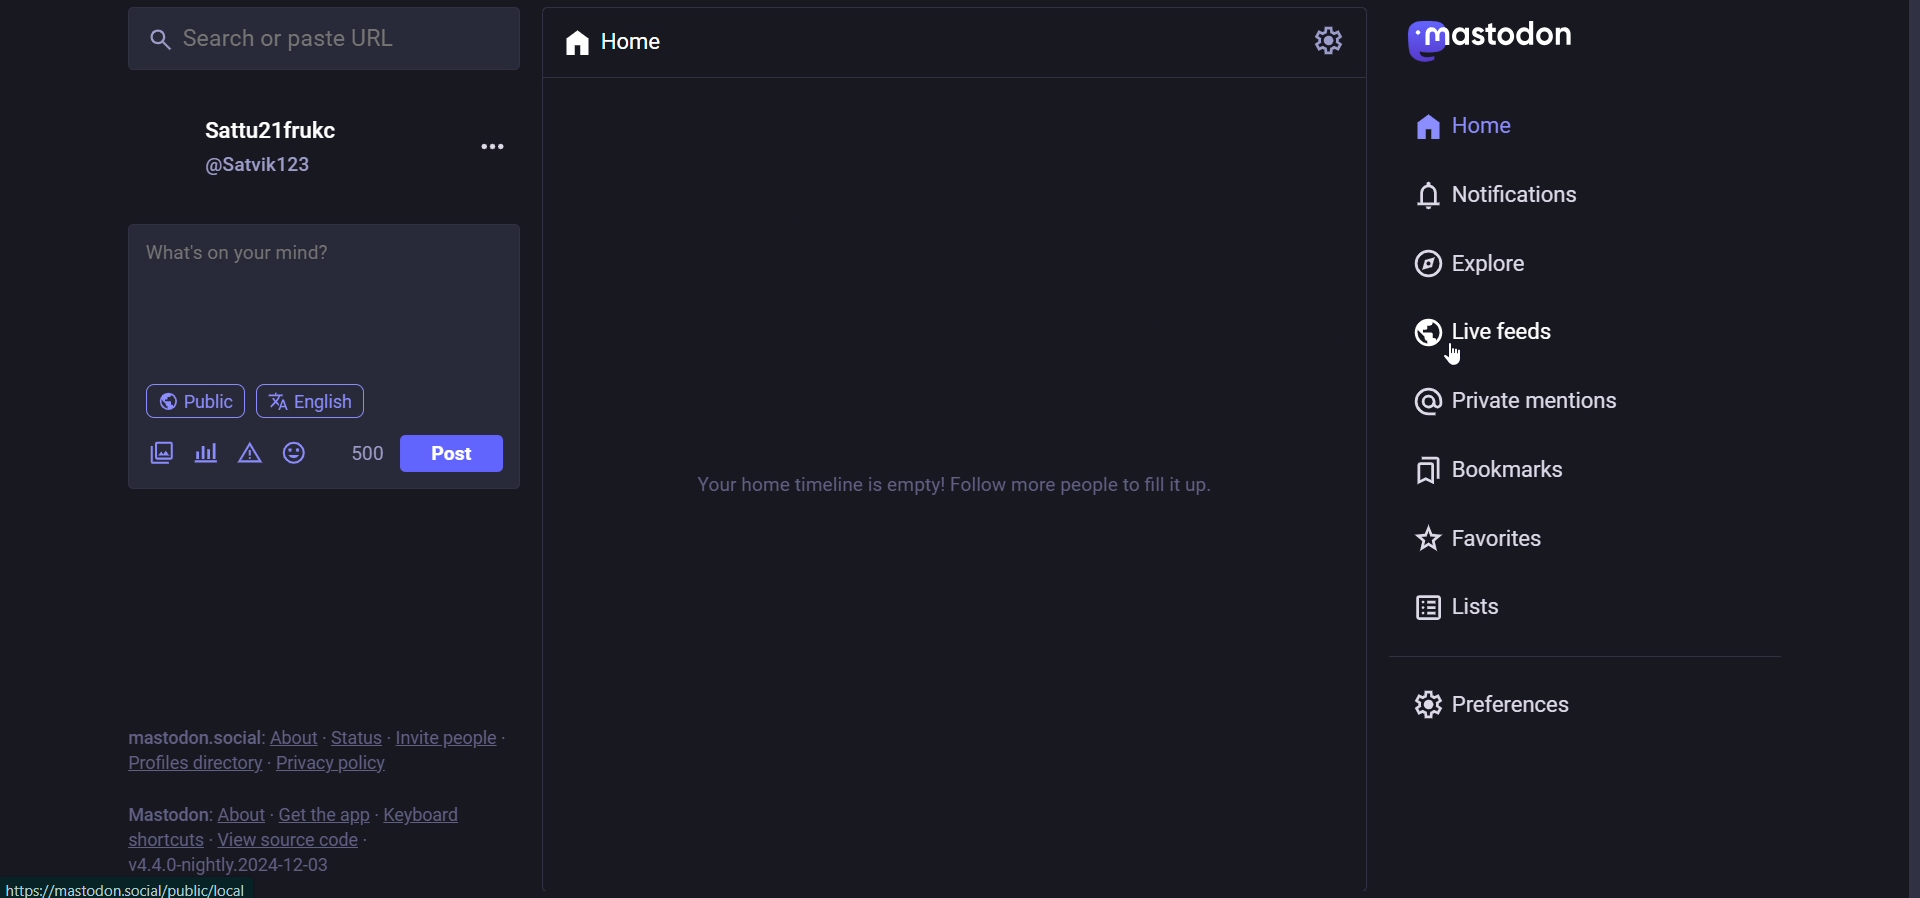  What do you see at coordinates (1474, 267) in the screenshot?
I see `explore` at bounding box center [1474, 267].